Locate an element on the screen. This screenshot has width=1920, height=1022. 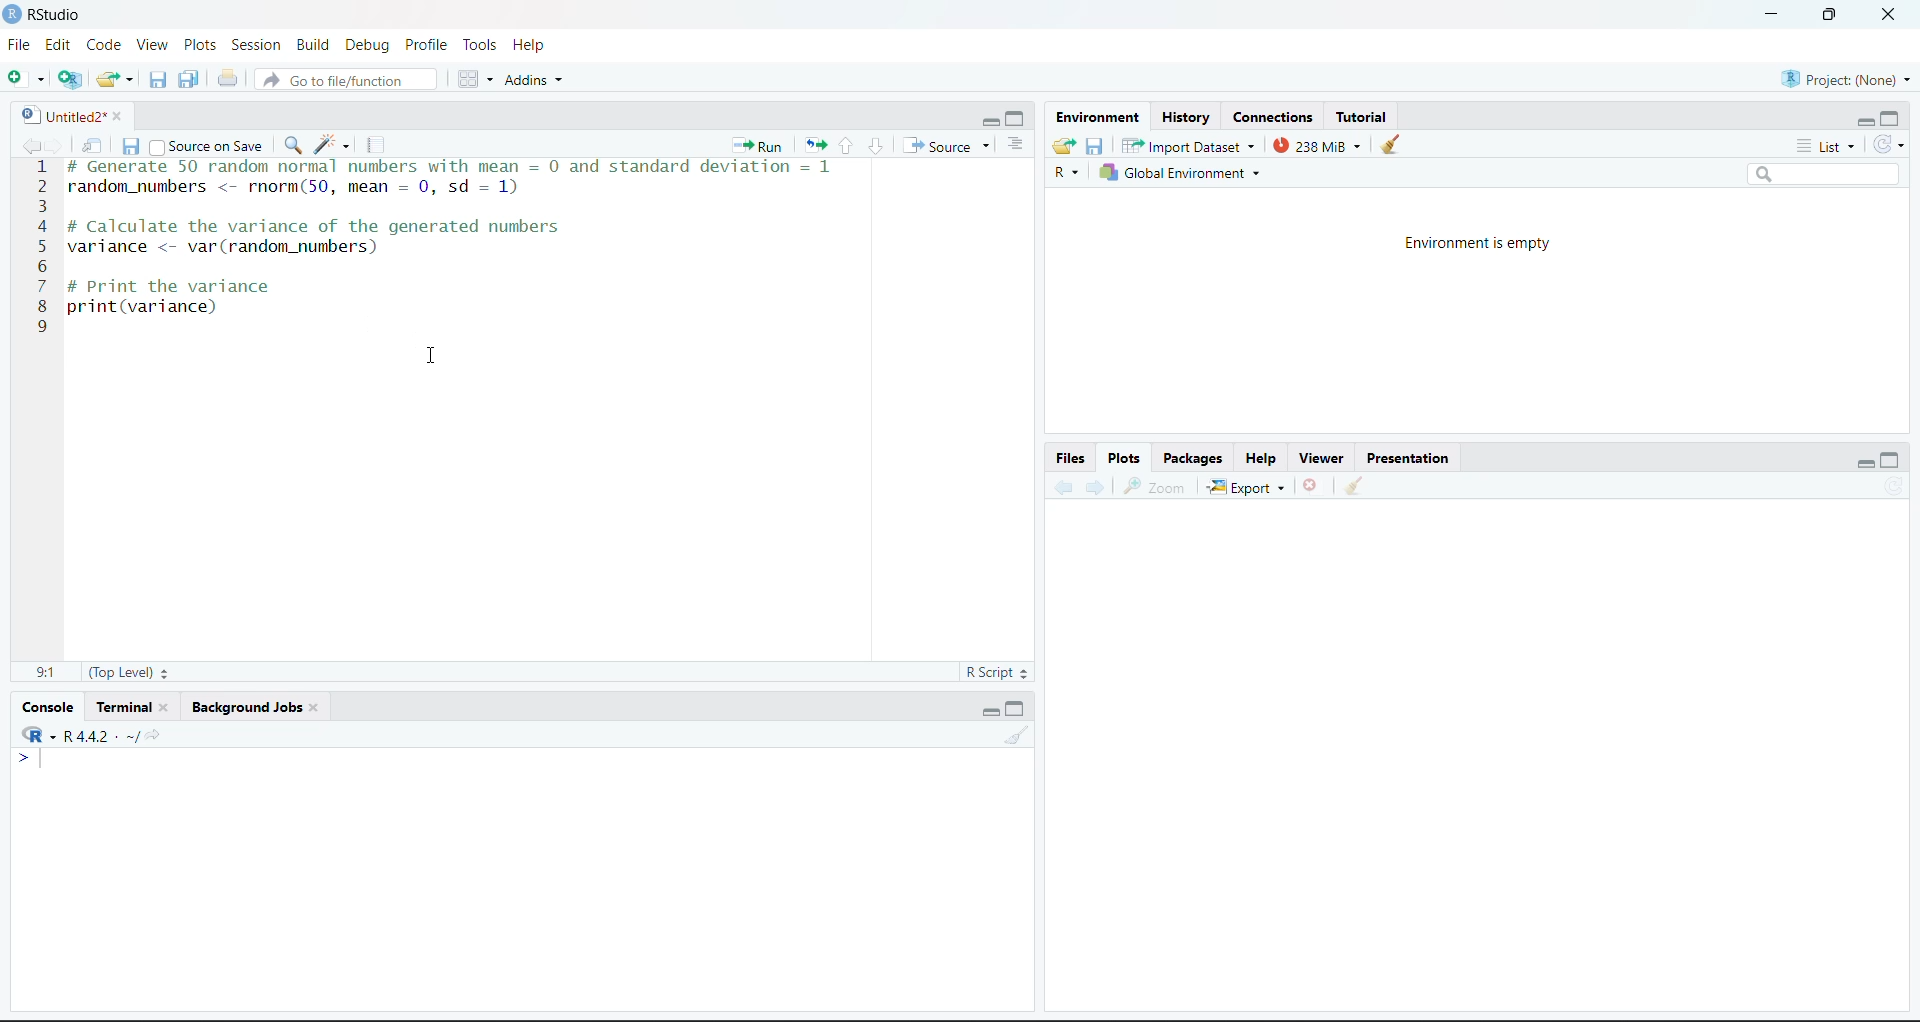
Environment is located at coordinates (1097, 118).